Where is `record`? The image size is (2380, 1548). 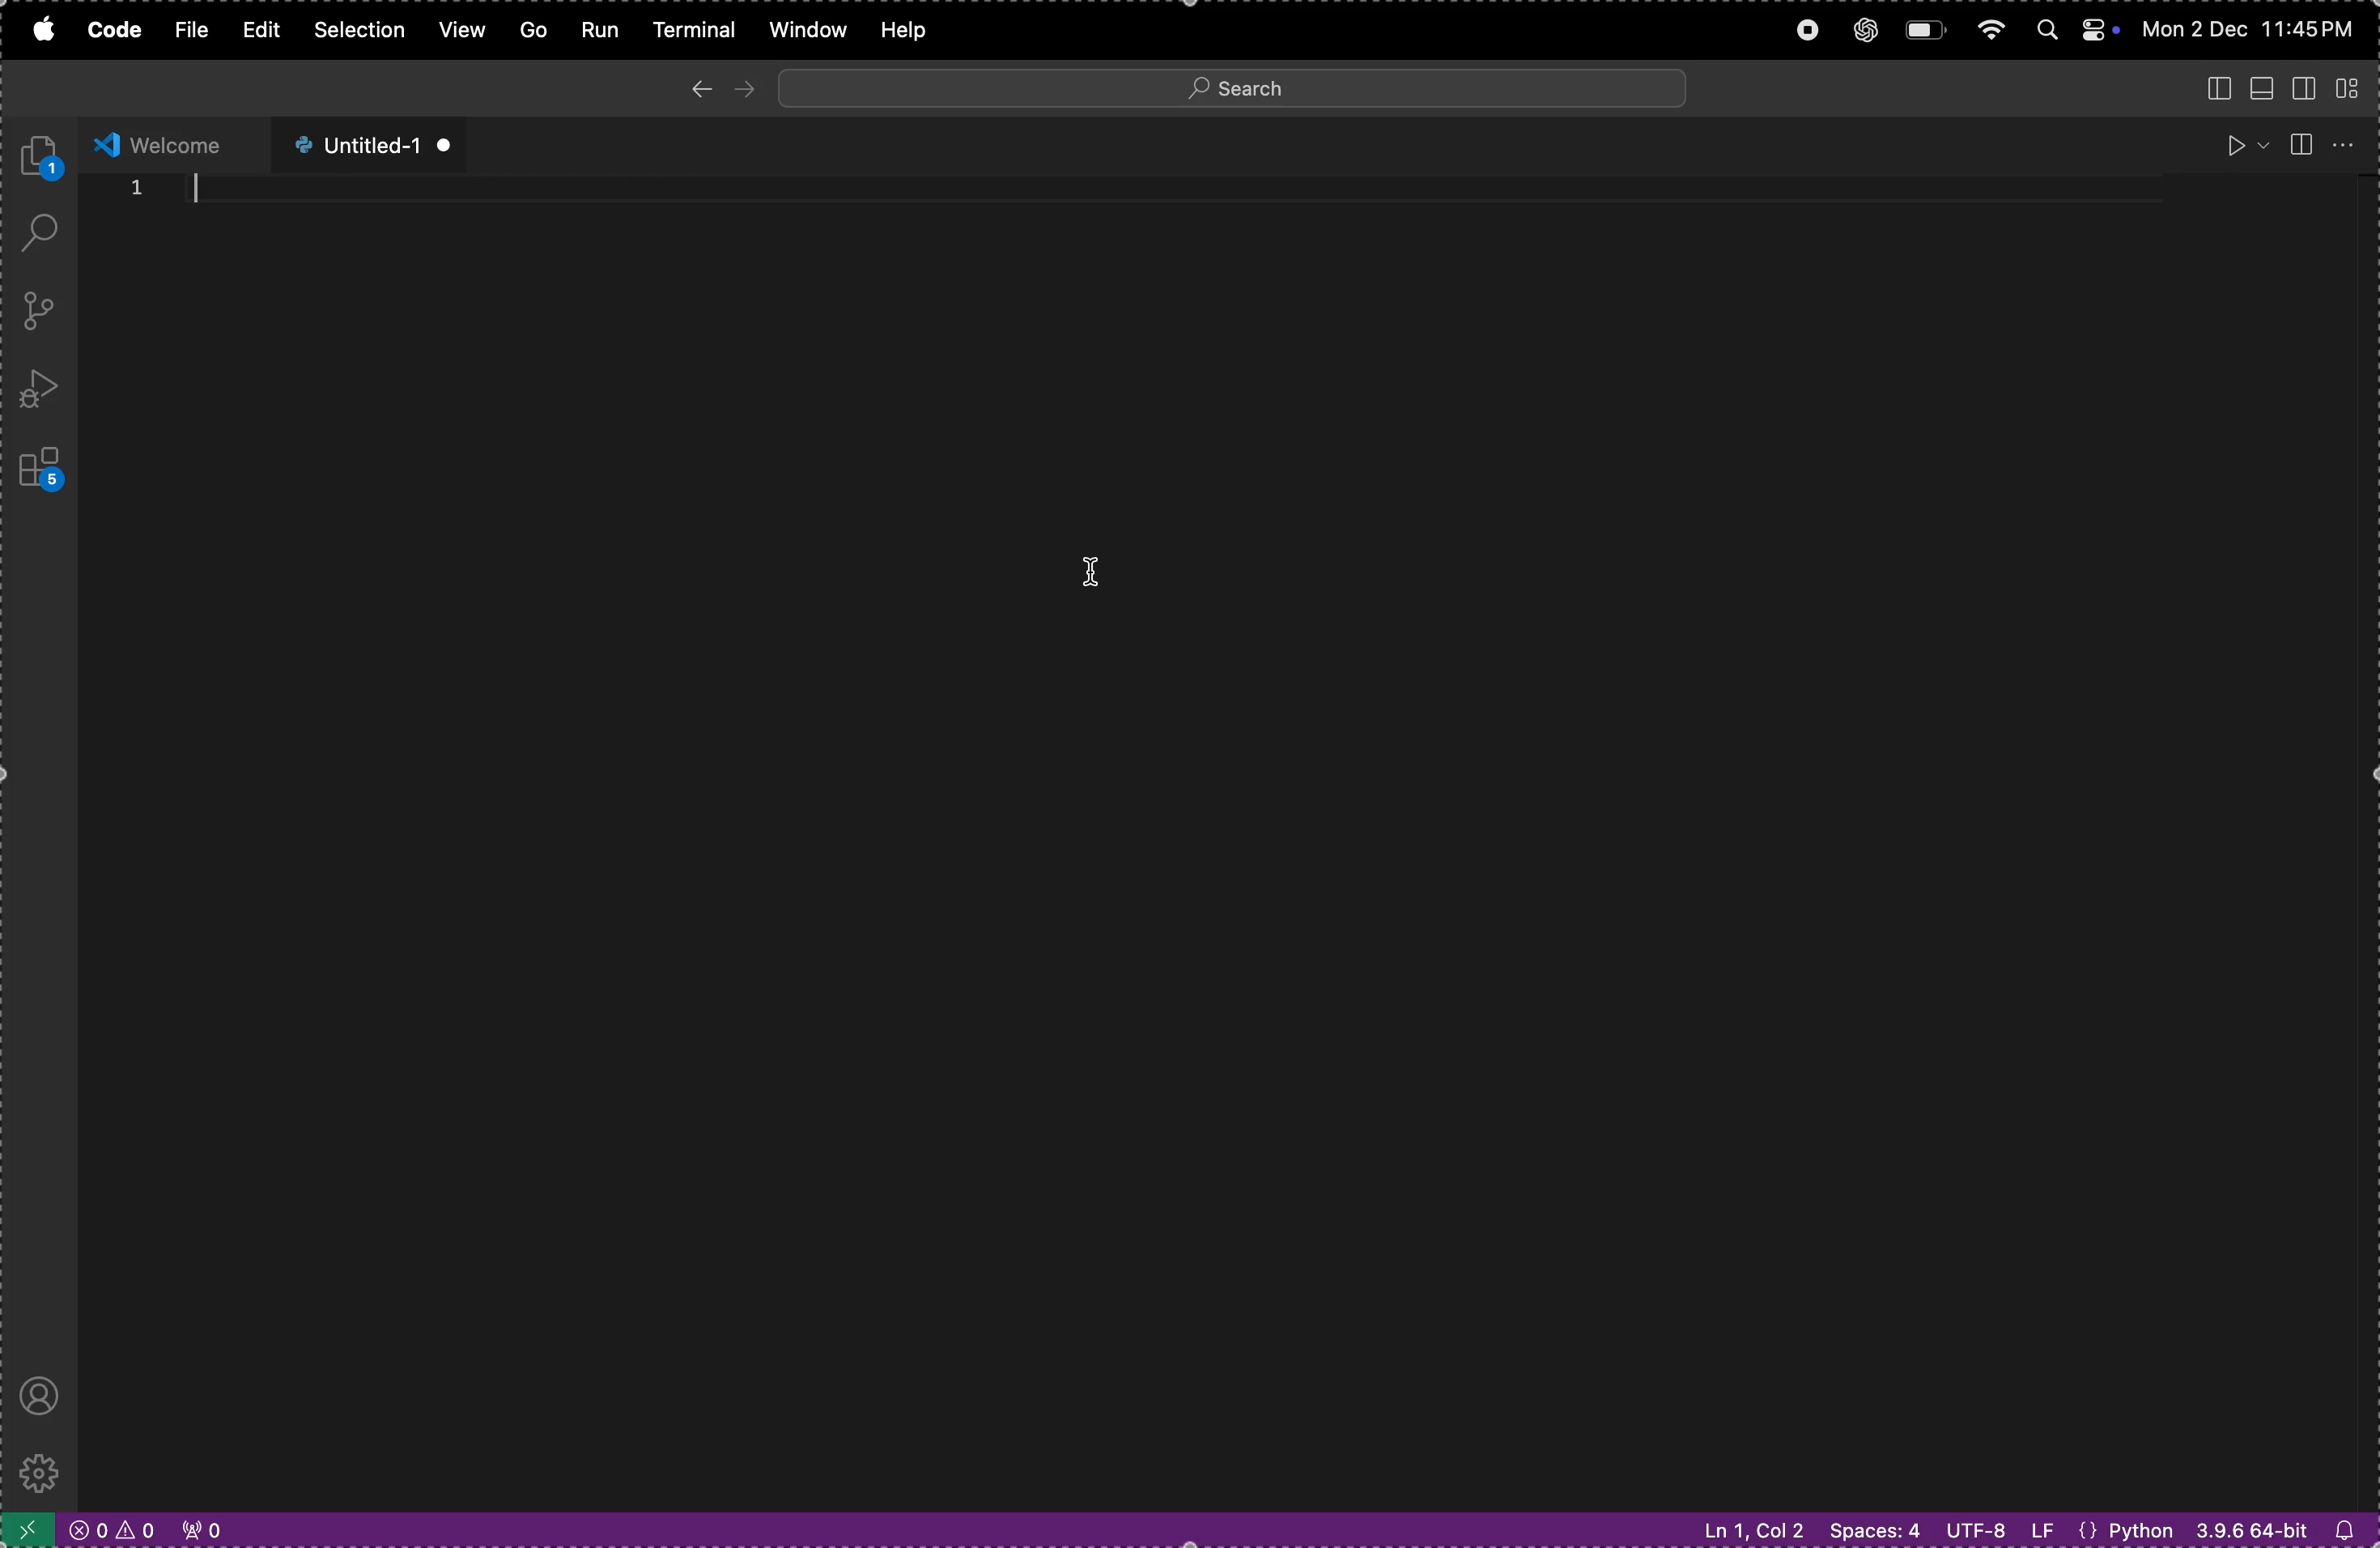 record is located at coordinates (1803, 29).